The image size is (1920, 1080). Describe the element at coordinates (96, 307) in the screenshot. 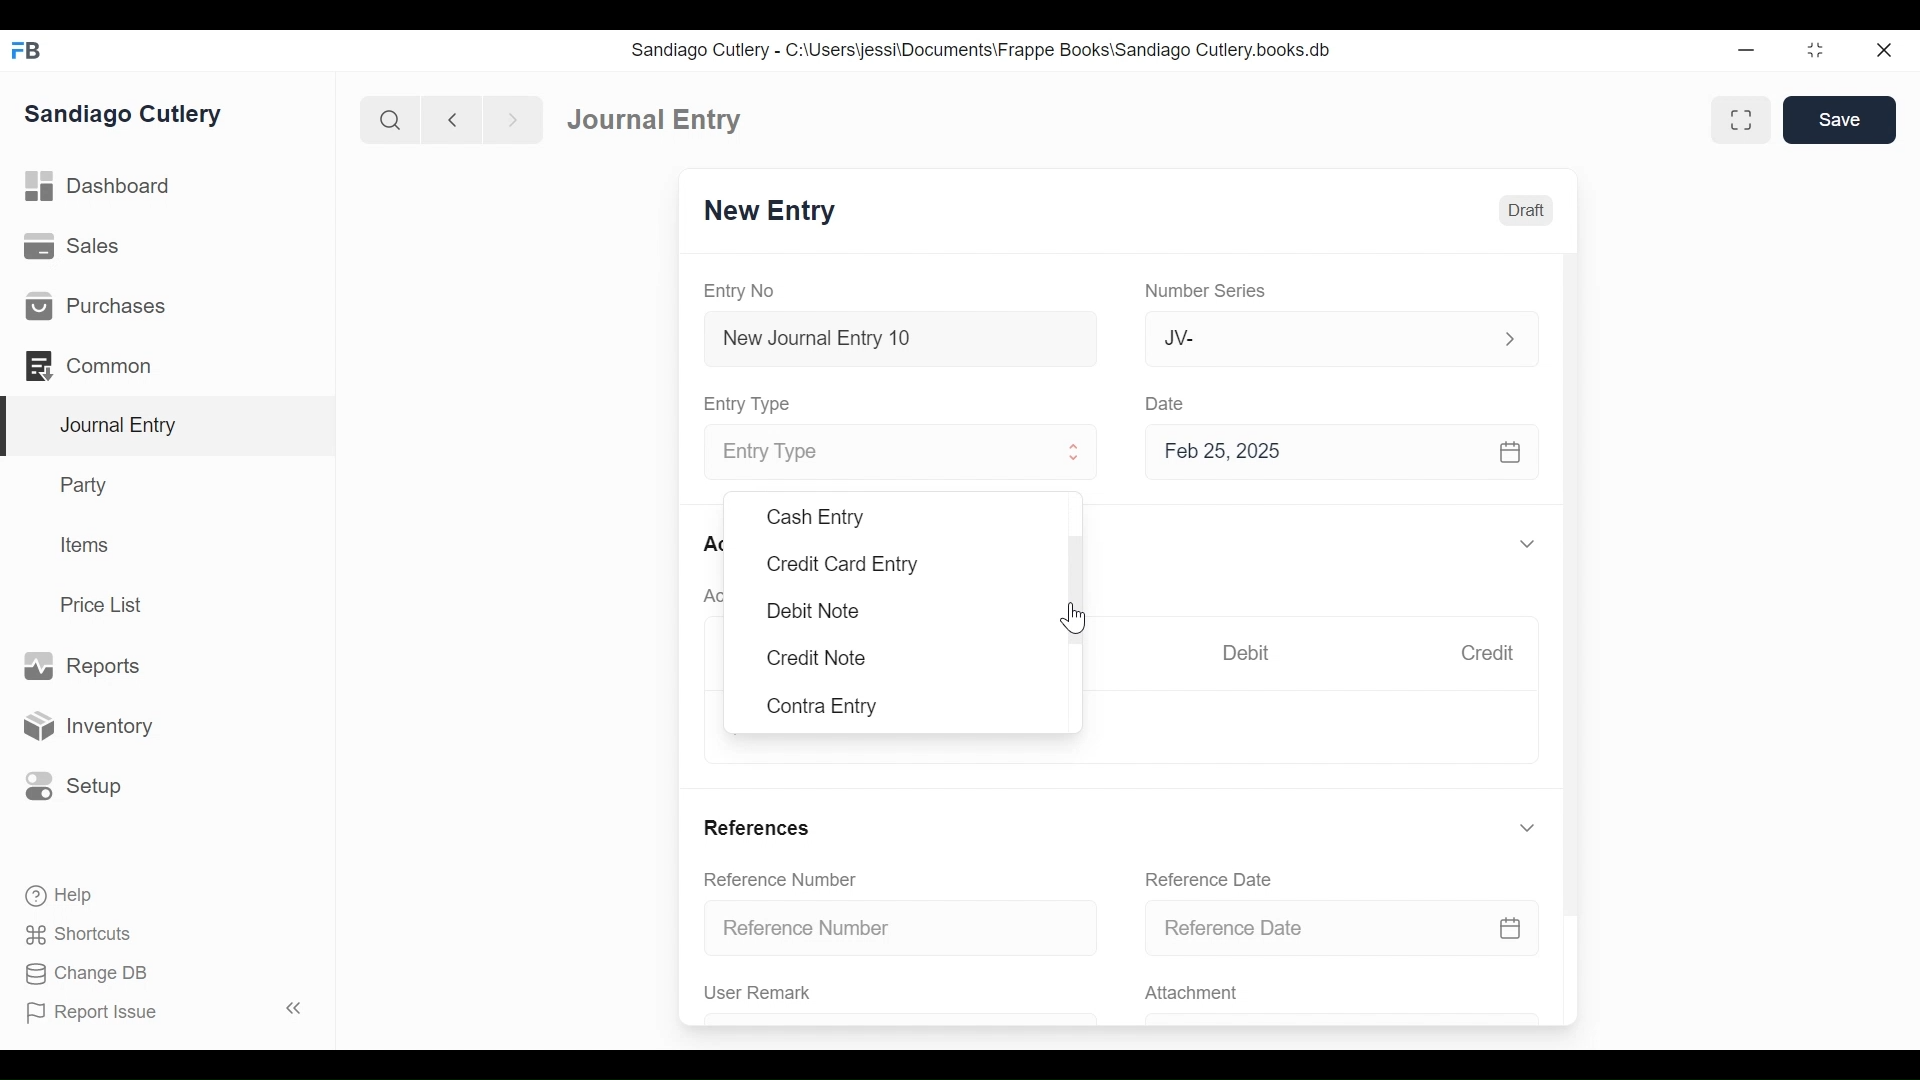

I see `Purchases` at that location.